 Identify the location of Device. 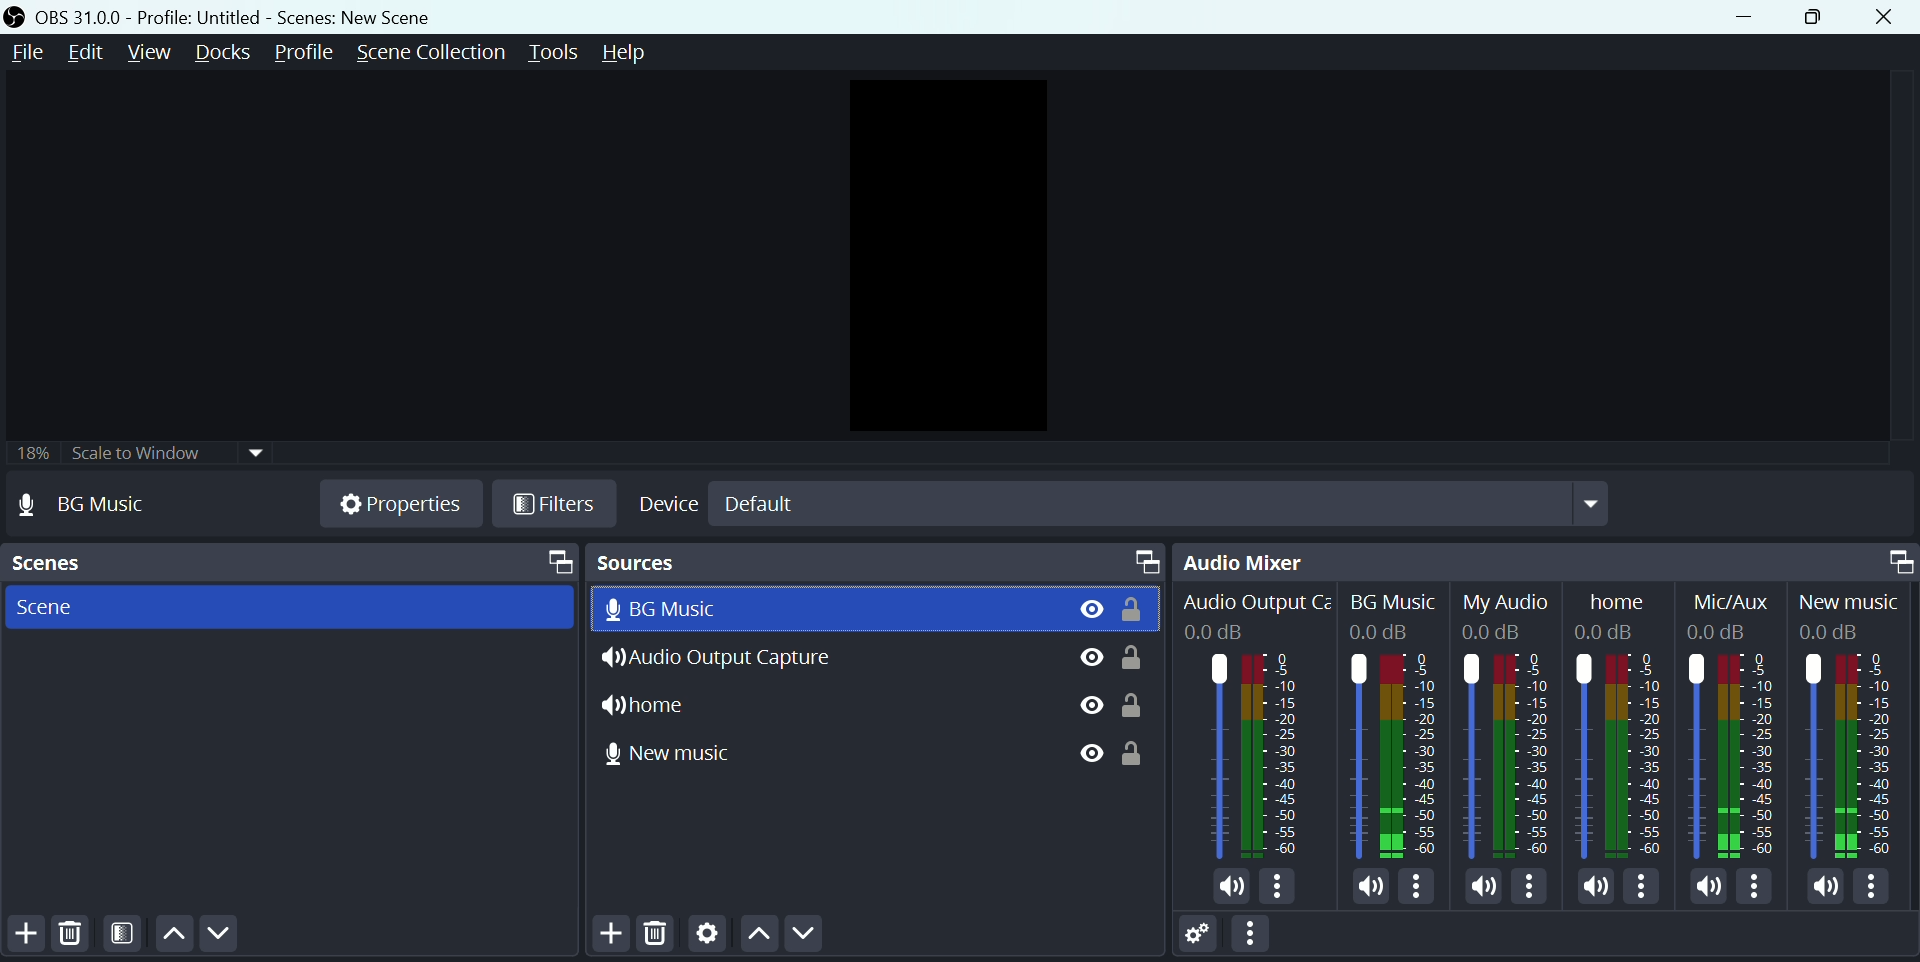
(666, 504).